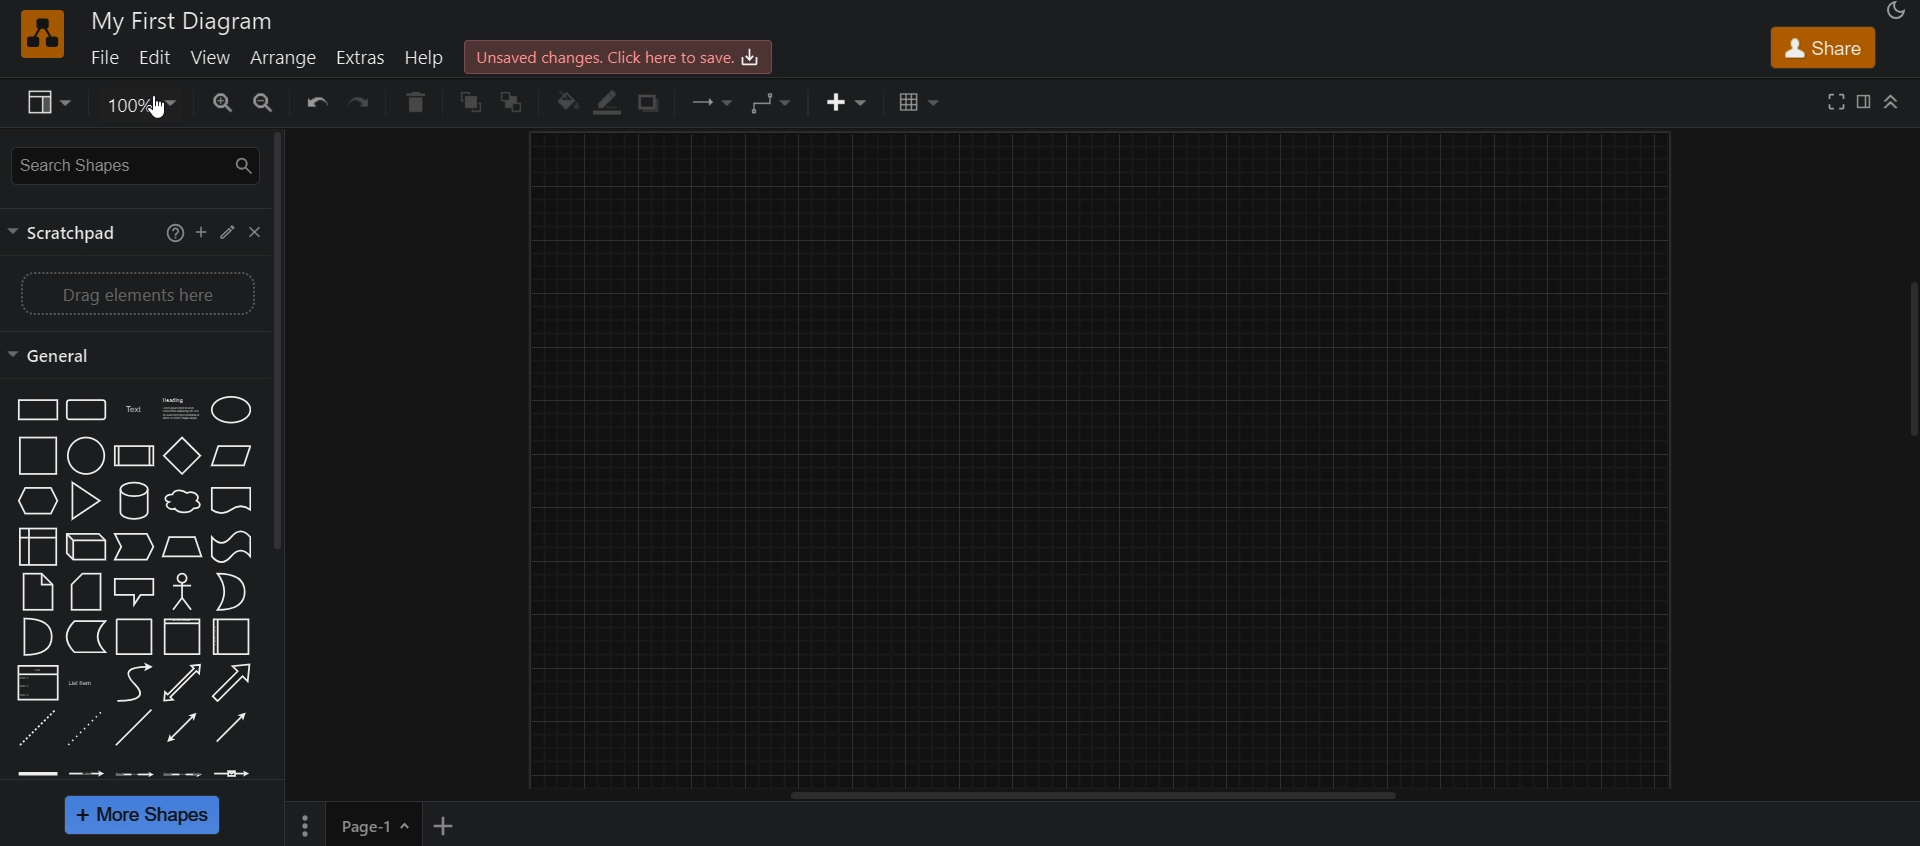 The width and height of the screenshot is (1920, 846). Describe the element at coordinates (135, 294) in the screenshot. I see `drag elements here` at that location.